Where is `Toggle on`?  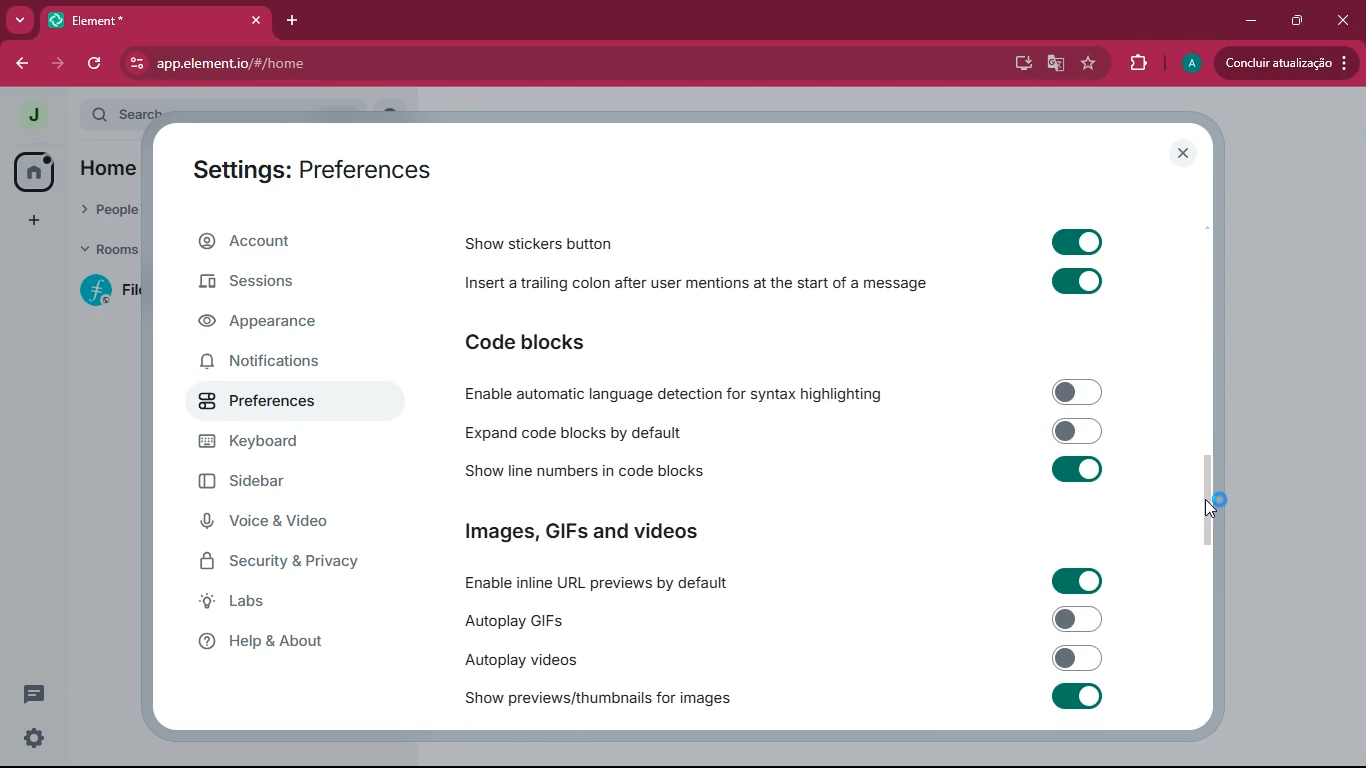
Toggle on is located at coordinates (1074, 579).